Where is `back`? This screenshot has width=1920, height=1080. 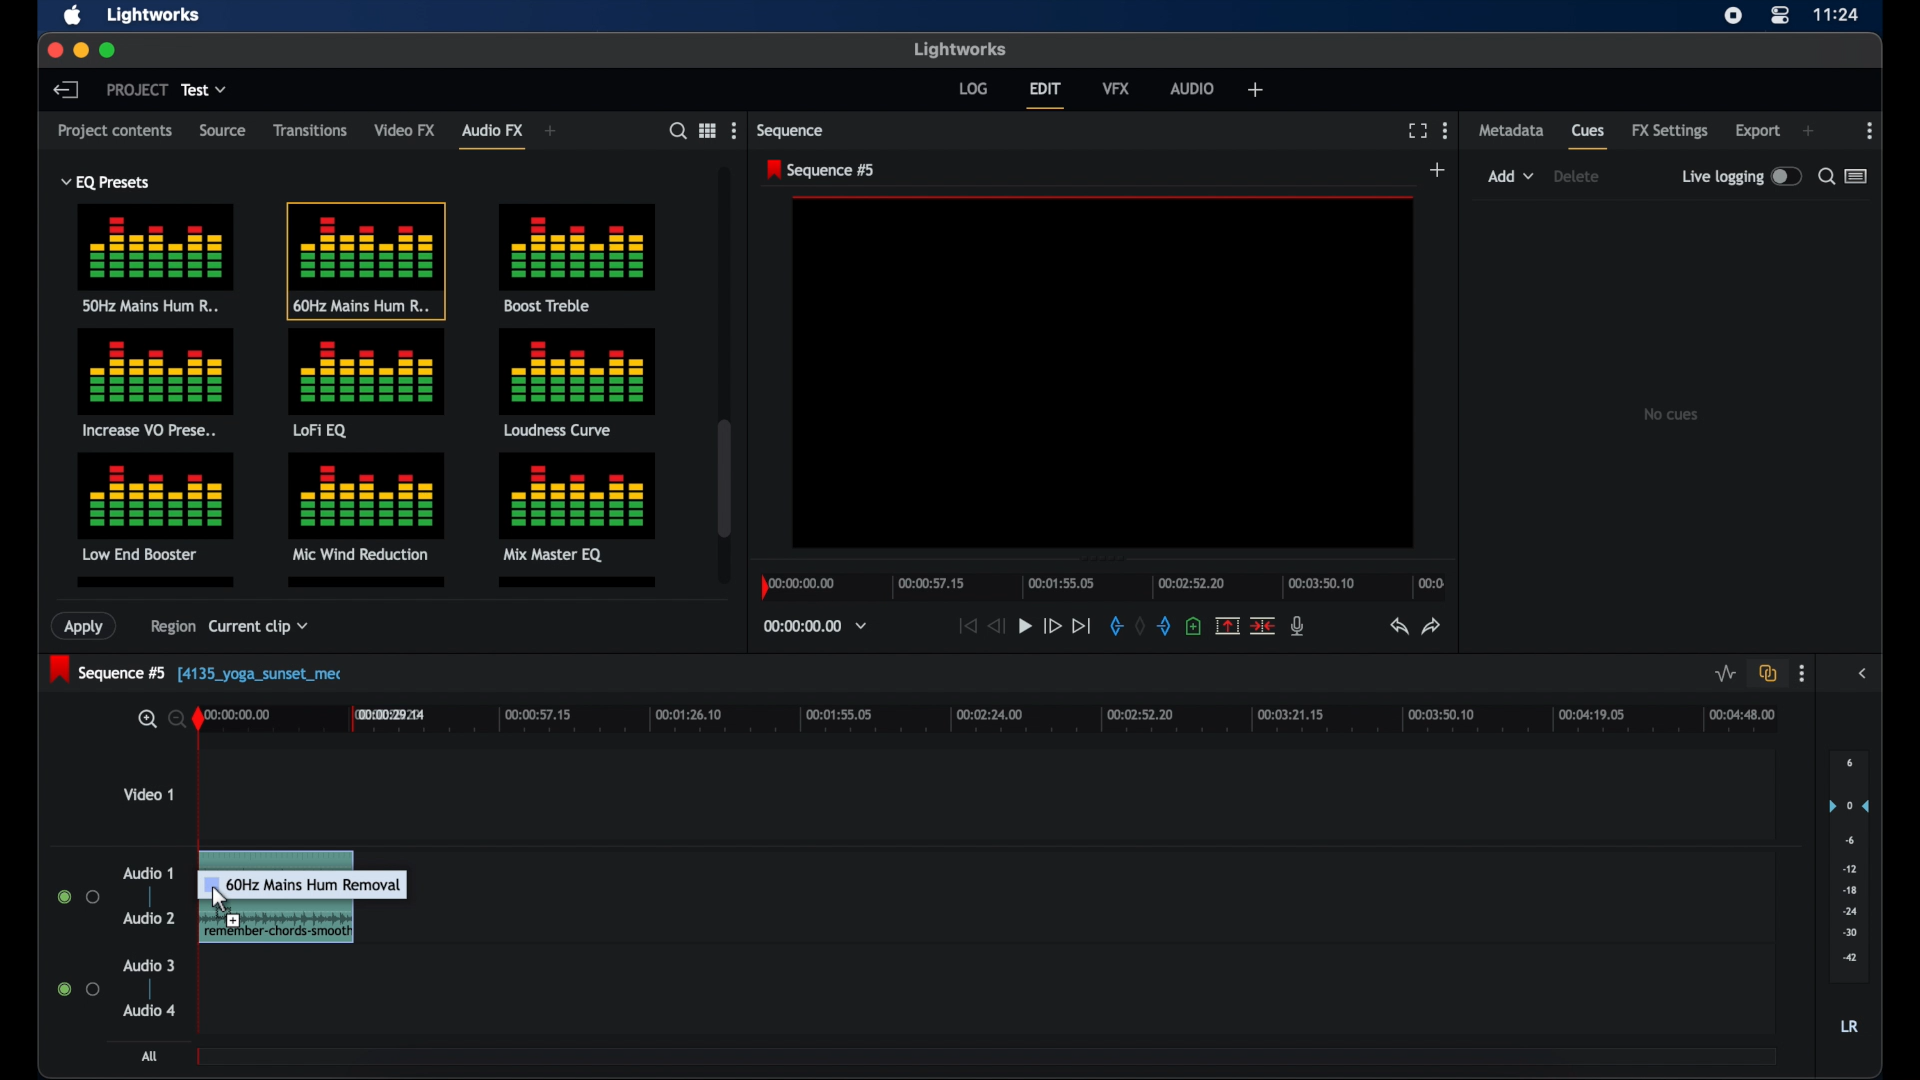 back is located at coordinates (65, 89).